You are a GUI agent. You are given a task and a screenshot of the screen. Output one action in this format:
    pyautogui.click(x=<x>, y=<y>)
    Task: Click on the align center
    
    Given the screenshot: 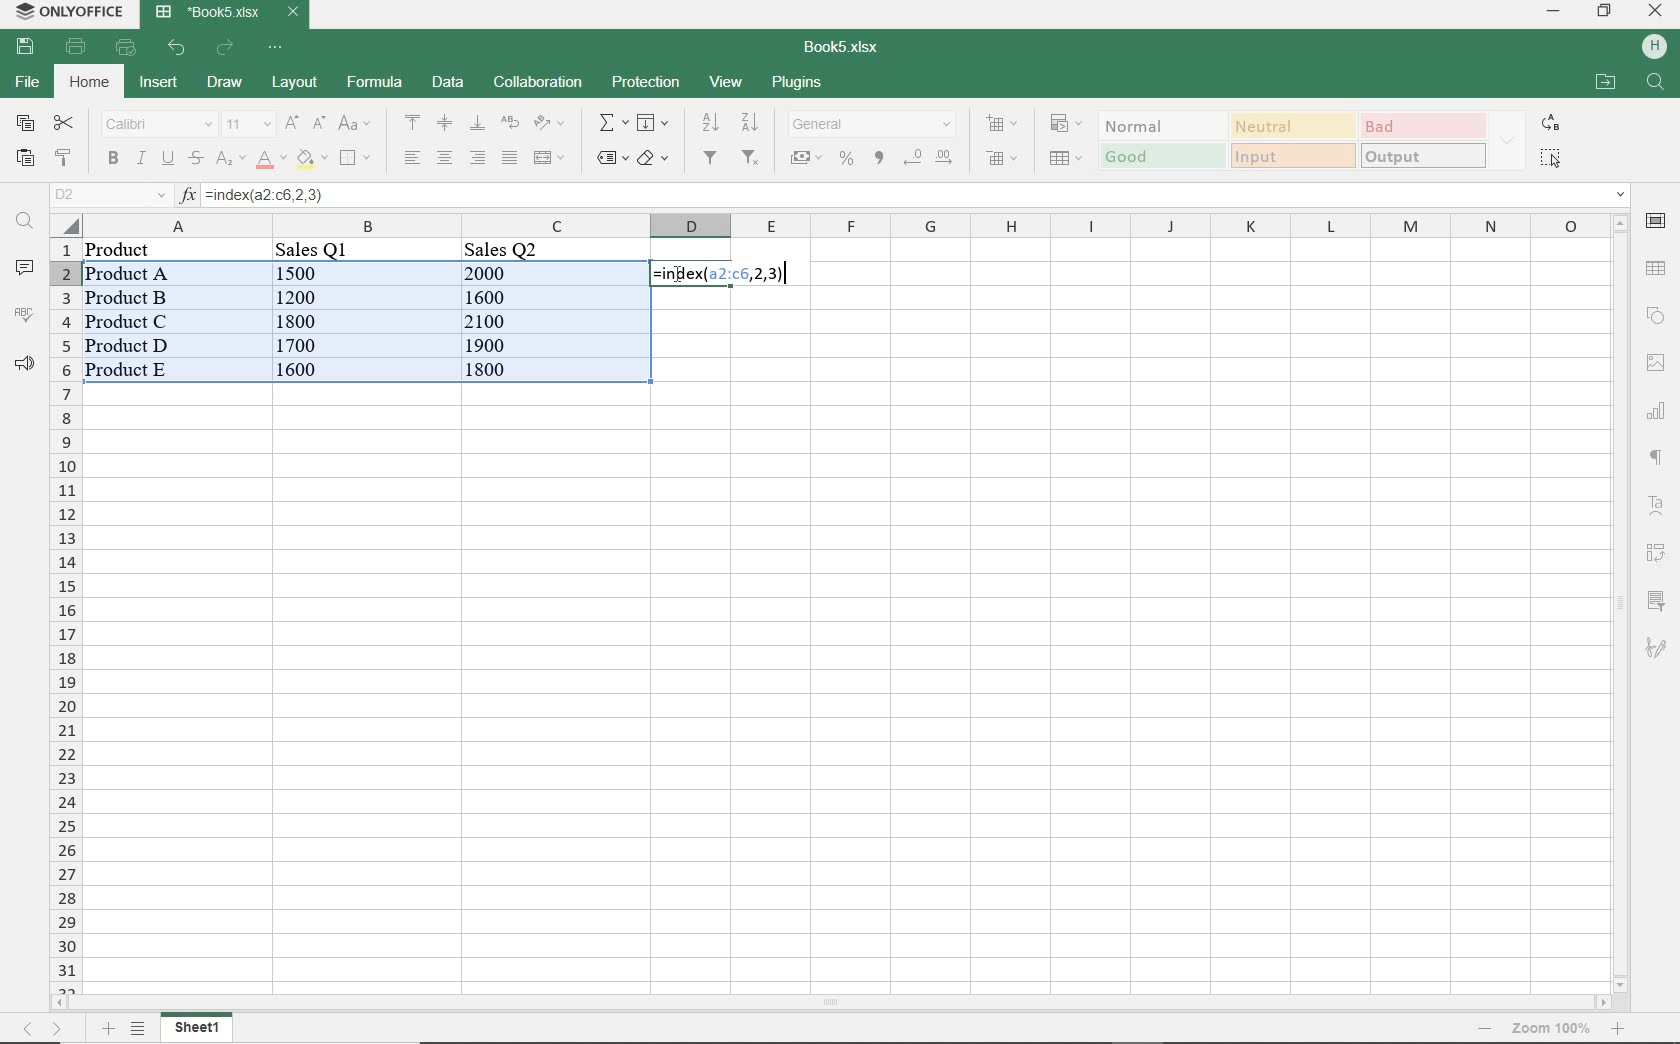 What is the action you would take?
    pyautogui.click(x=444, y=158)
    